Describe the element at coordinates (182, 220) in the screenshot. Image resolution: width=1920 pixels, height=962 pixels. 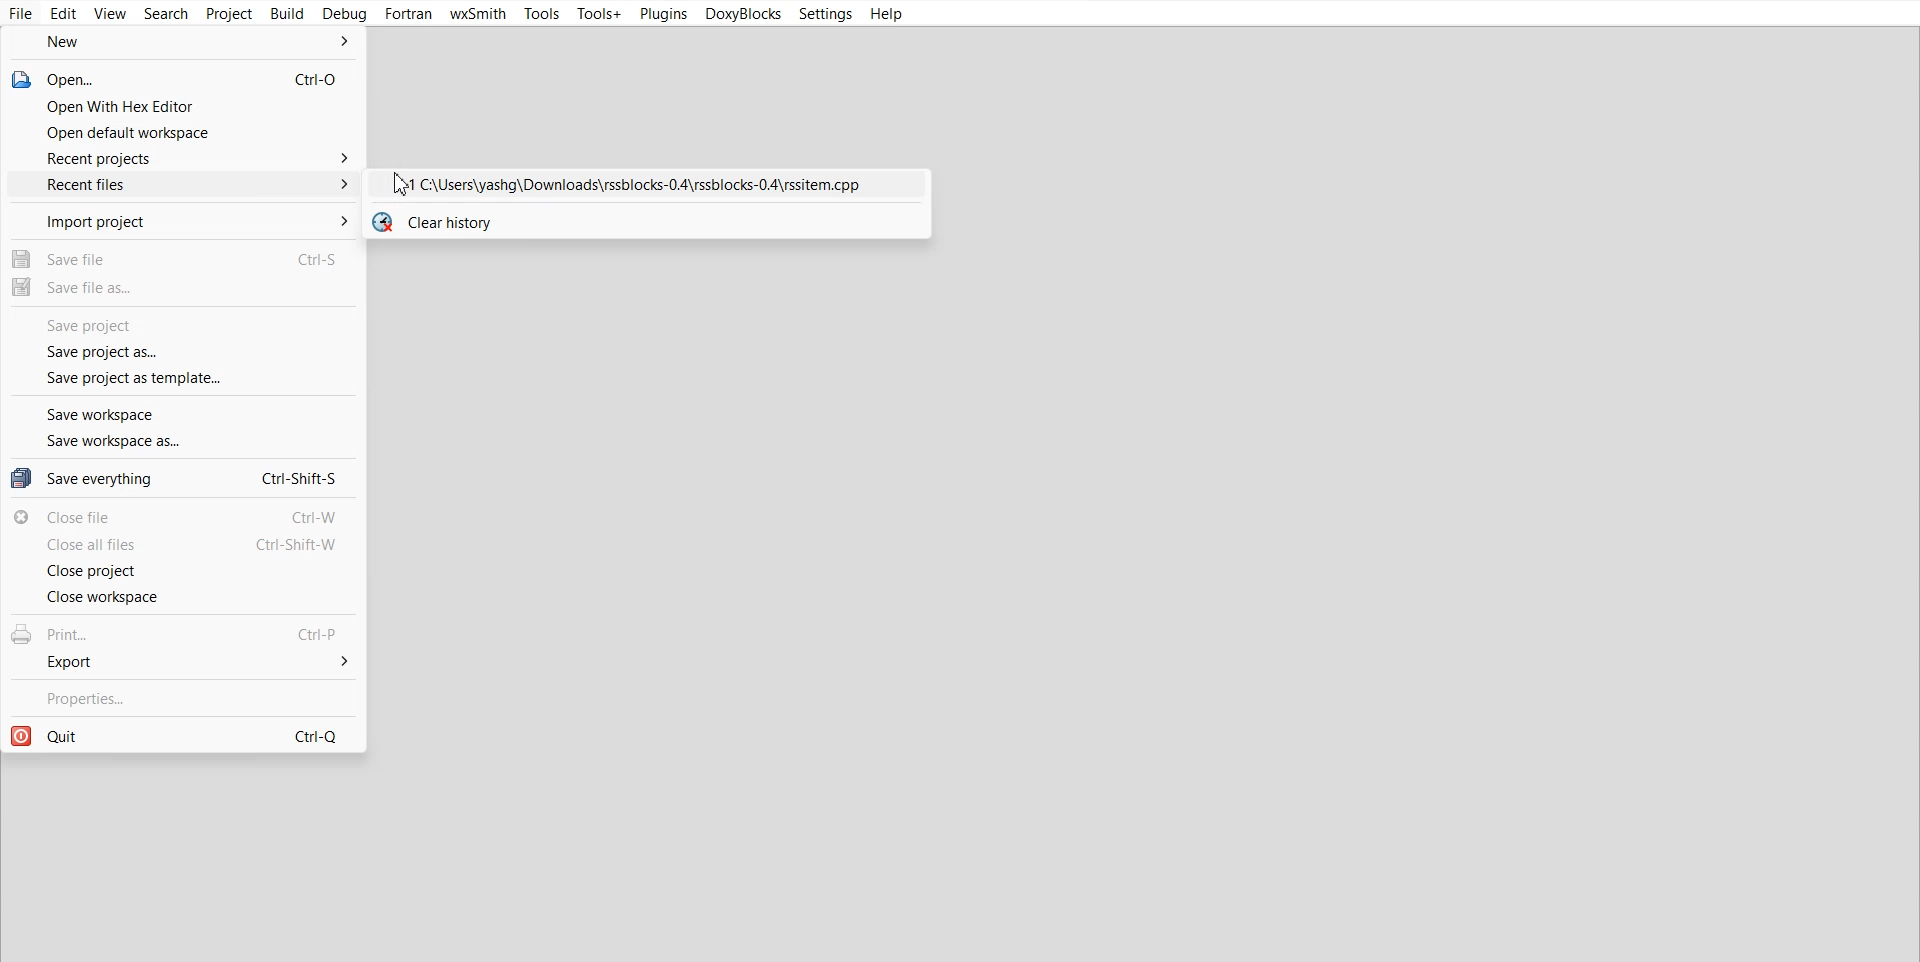
I see `Import project` at that location.